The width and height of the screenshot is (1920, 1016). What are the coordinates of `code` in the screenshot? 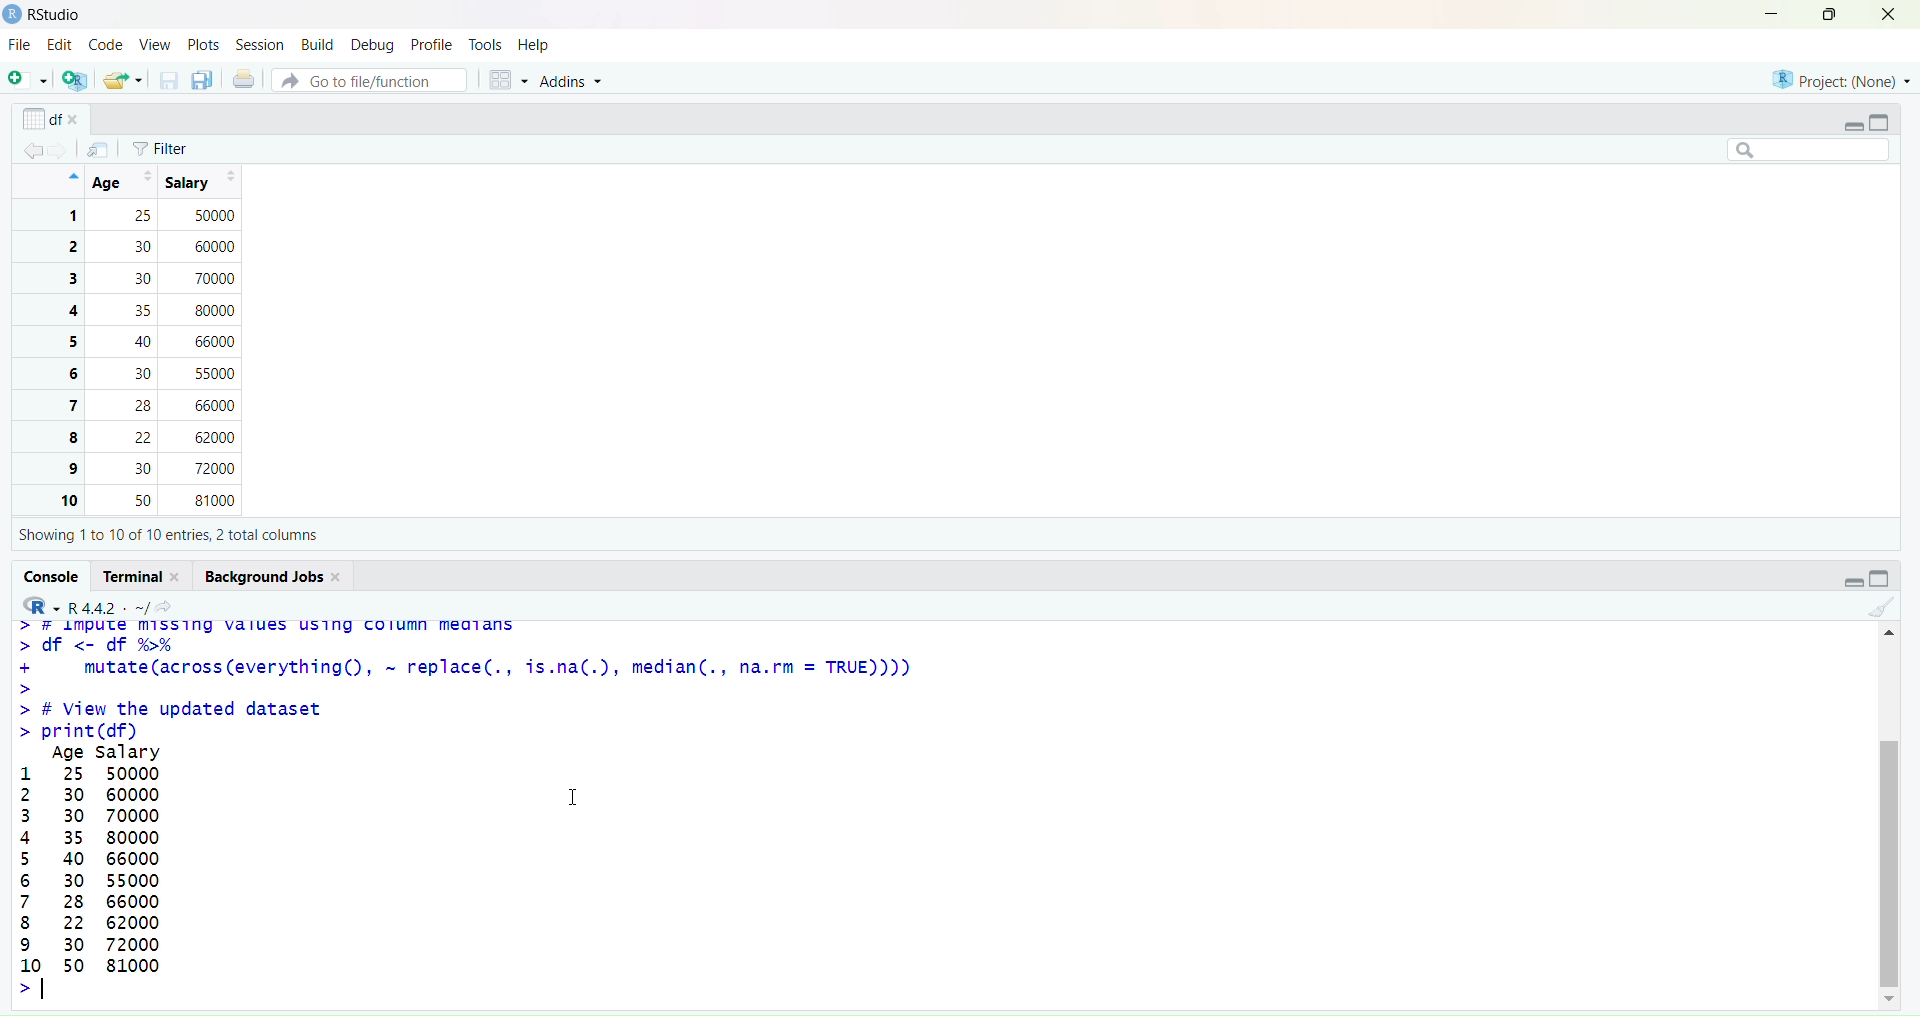 It's located at (105, 44).